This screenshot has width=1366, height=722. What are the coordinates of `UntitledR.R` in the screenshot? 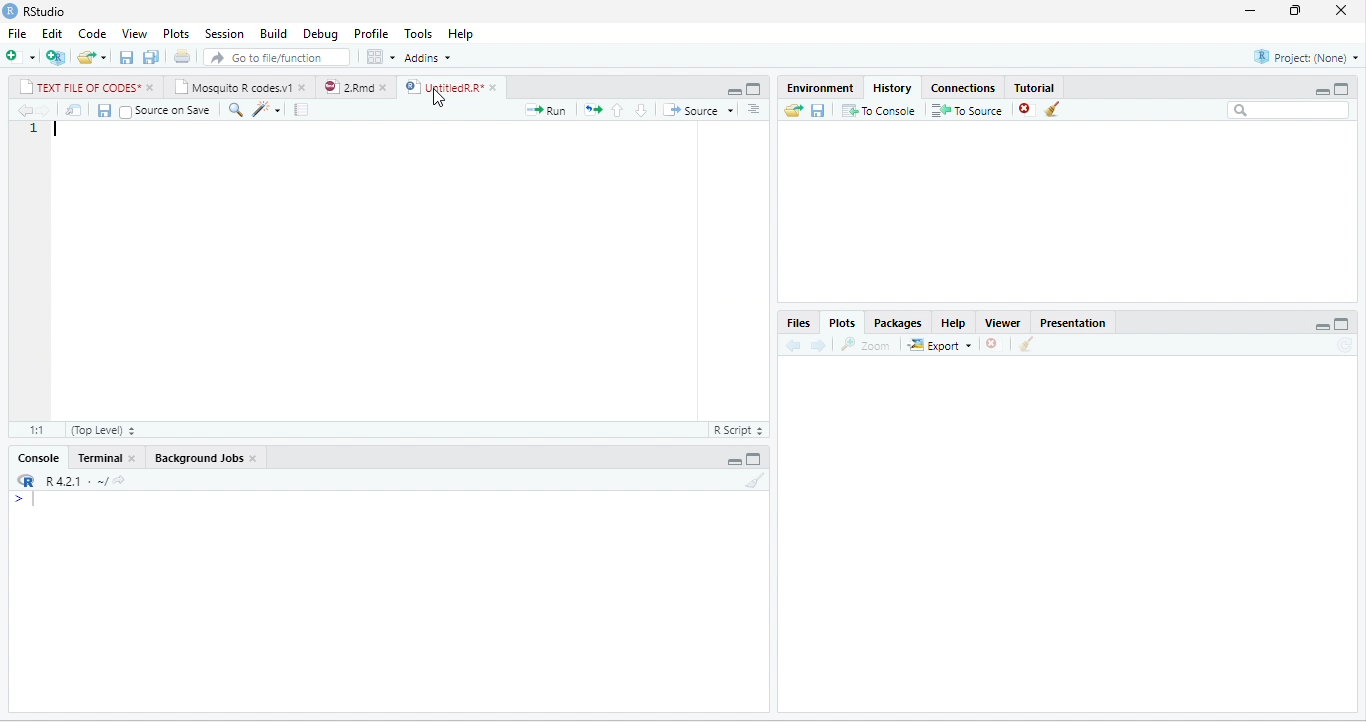 It's located at (443, 87).